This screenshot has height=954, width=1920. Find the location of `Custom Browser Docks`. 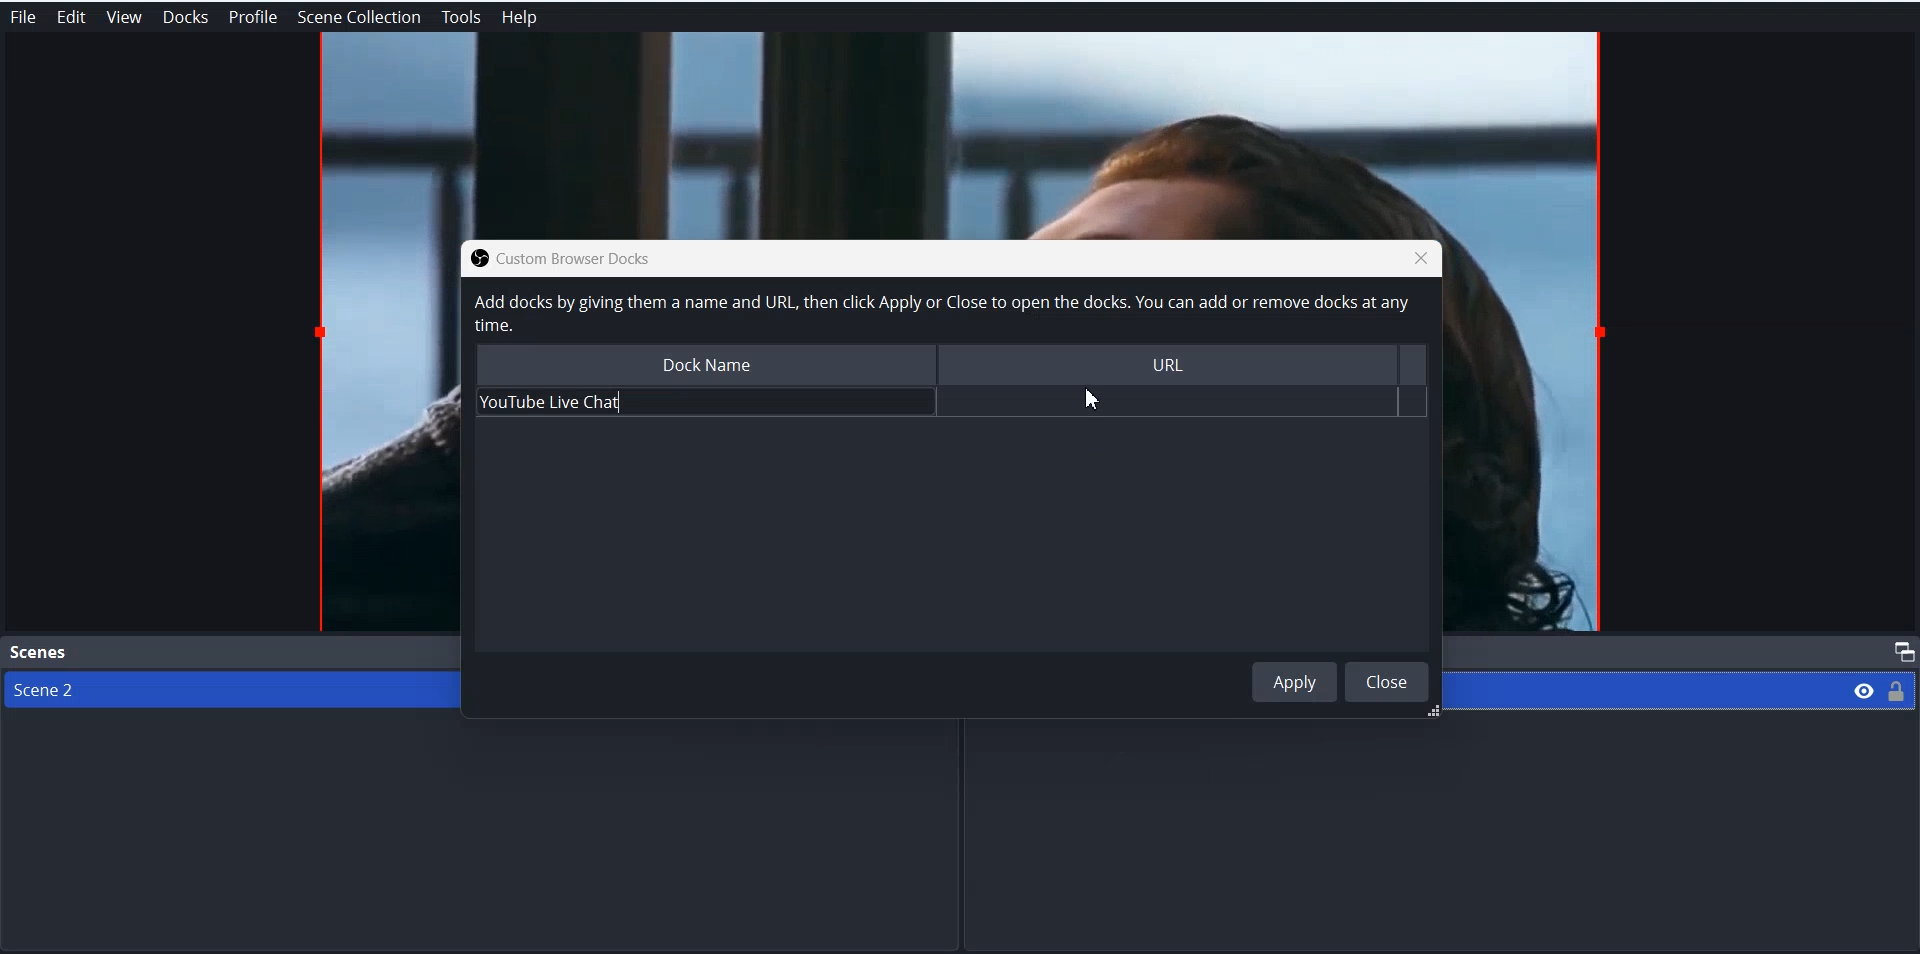

Custom Browser Docks is located at coordinates (593, 257).